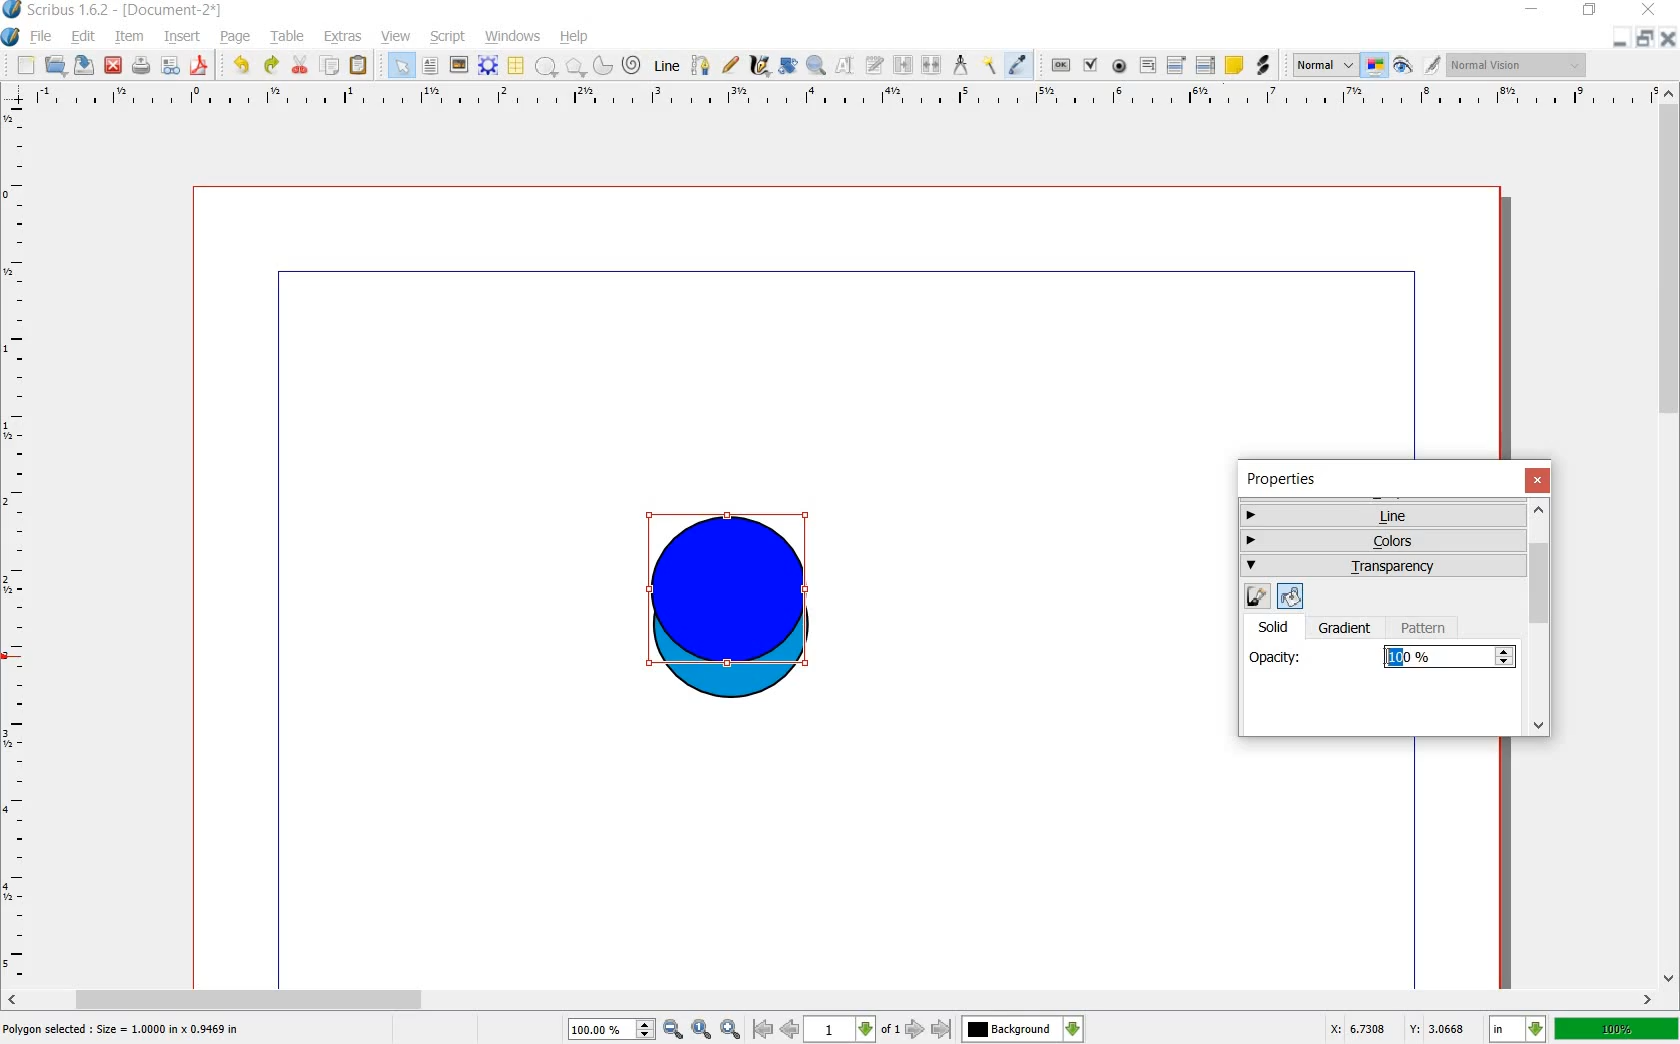 This screenshot has height=1044, width=1680. What do you see at coordinates (515, 66) in the screenshot?
I see `table` at bounding box center [515, 66].